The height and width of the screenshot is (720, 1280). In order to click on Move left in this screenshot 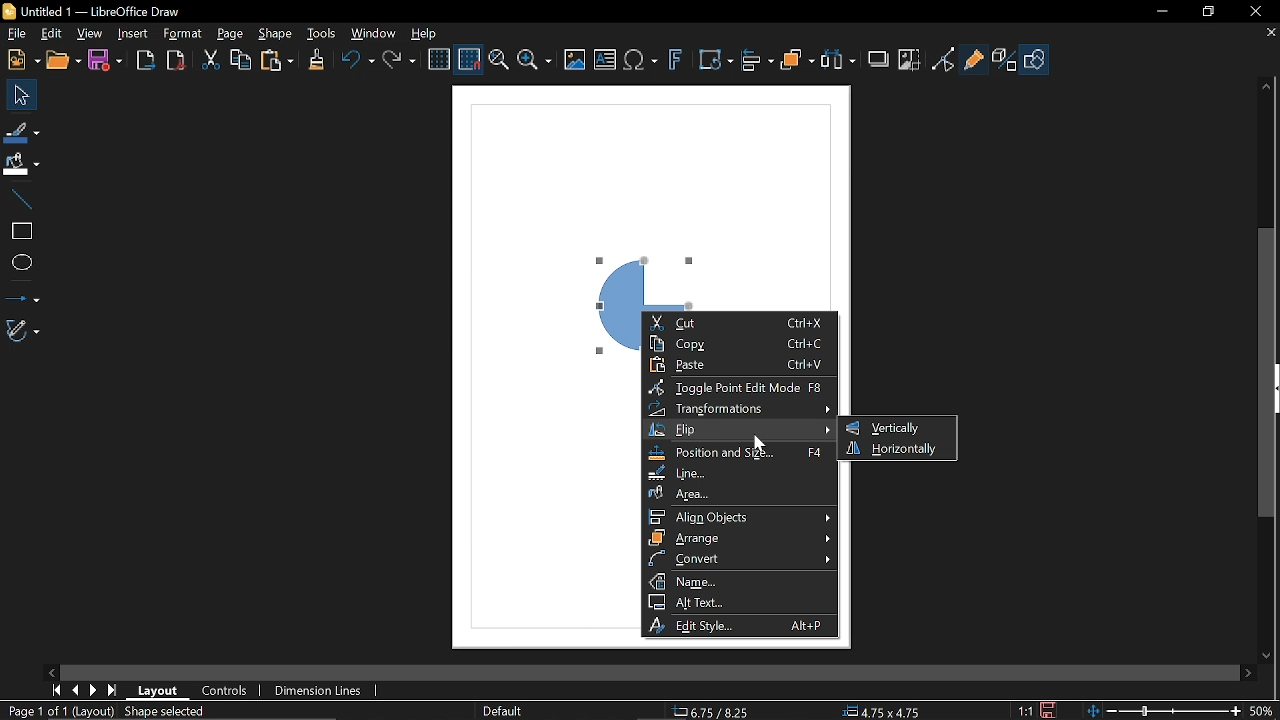, I will do `click(51, 670)`.